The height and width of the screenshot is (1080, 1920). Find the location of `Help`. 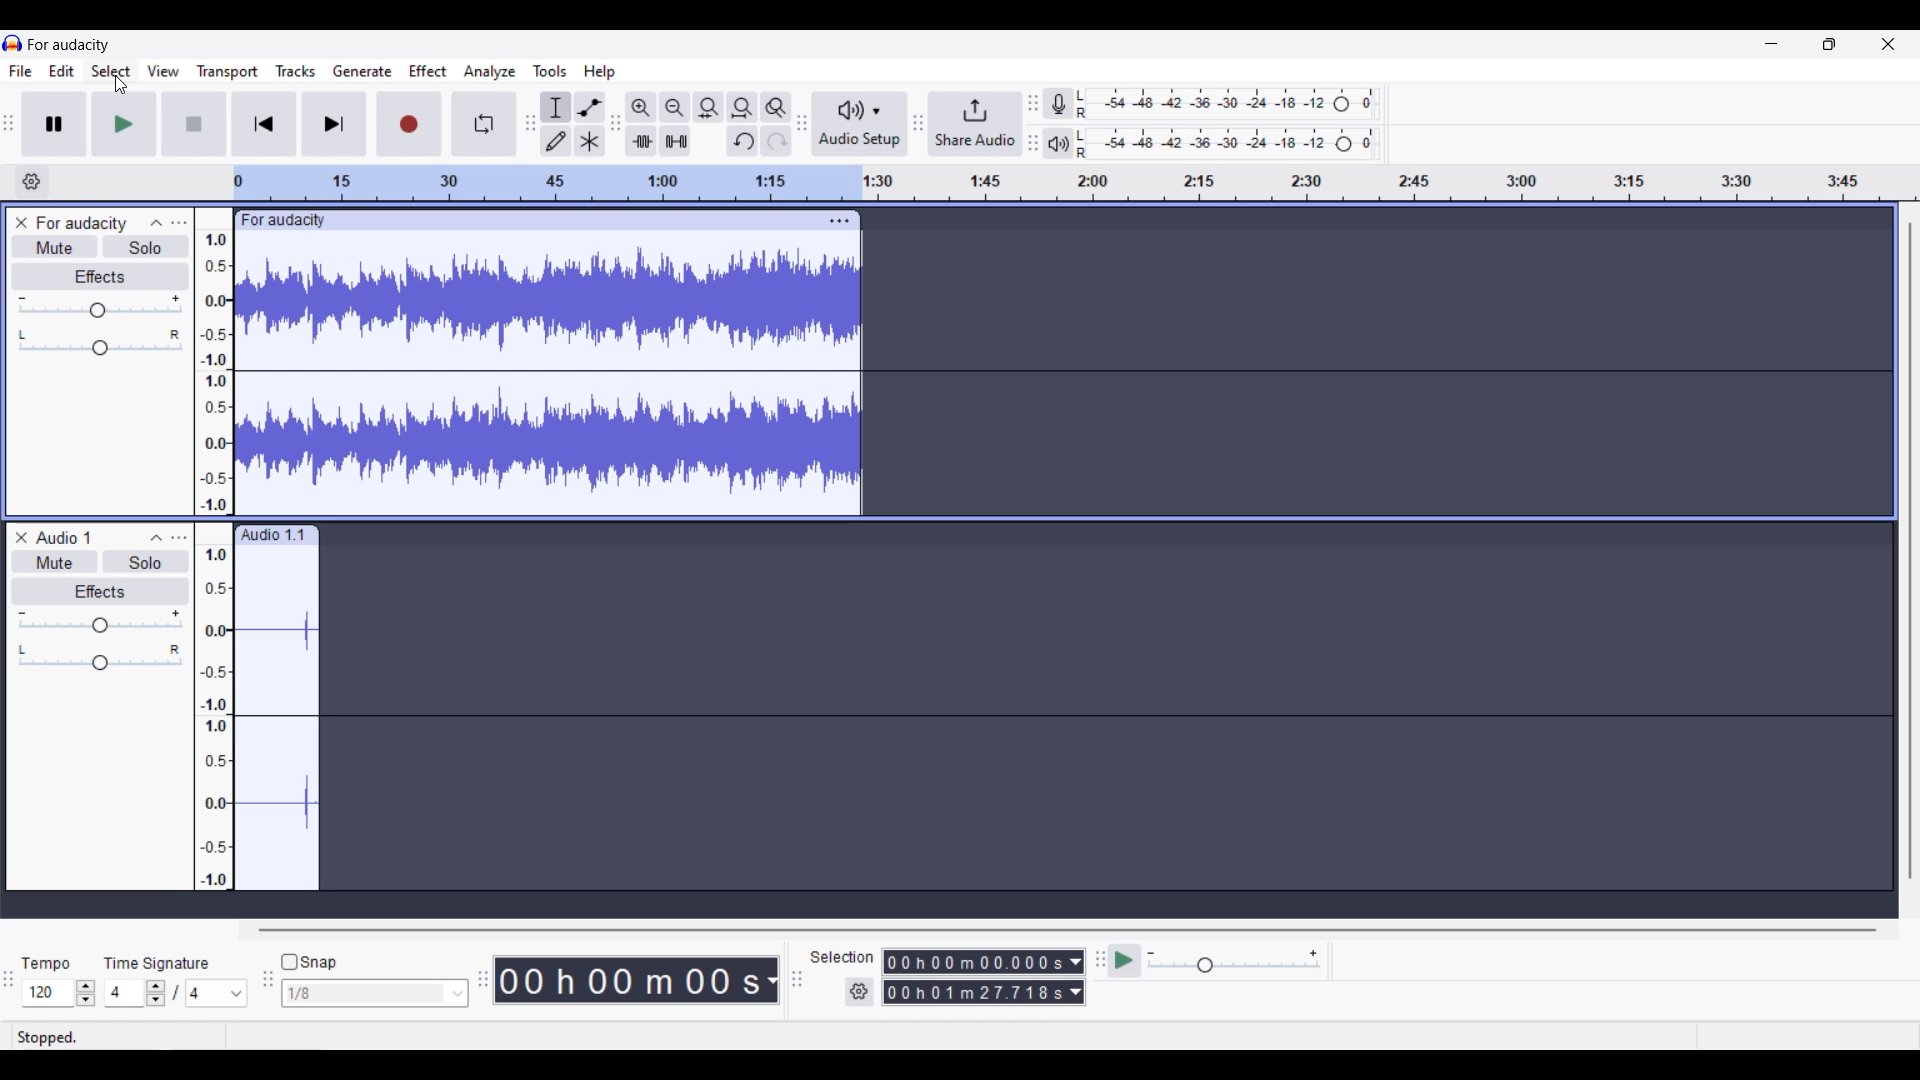

Help is located at coordinates (599, 73).